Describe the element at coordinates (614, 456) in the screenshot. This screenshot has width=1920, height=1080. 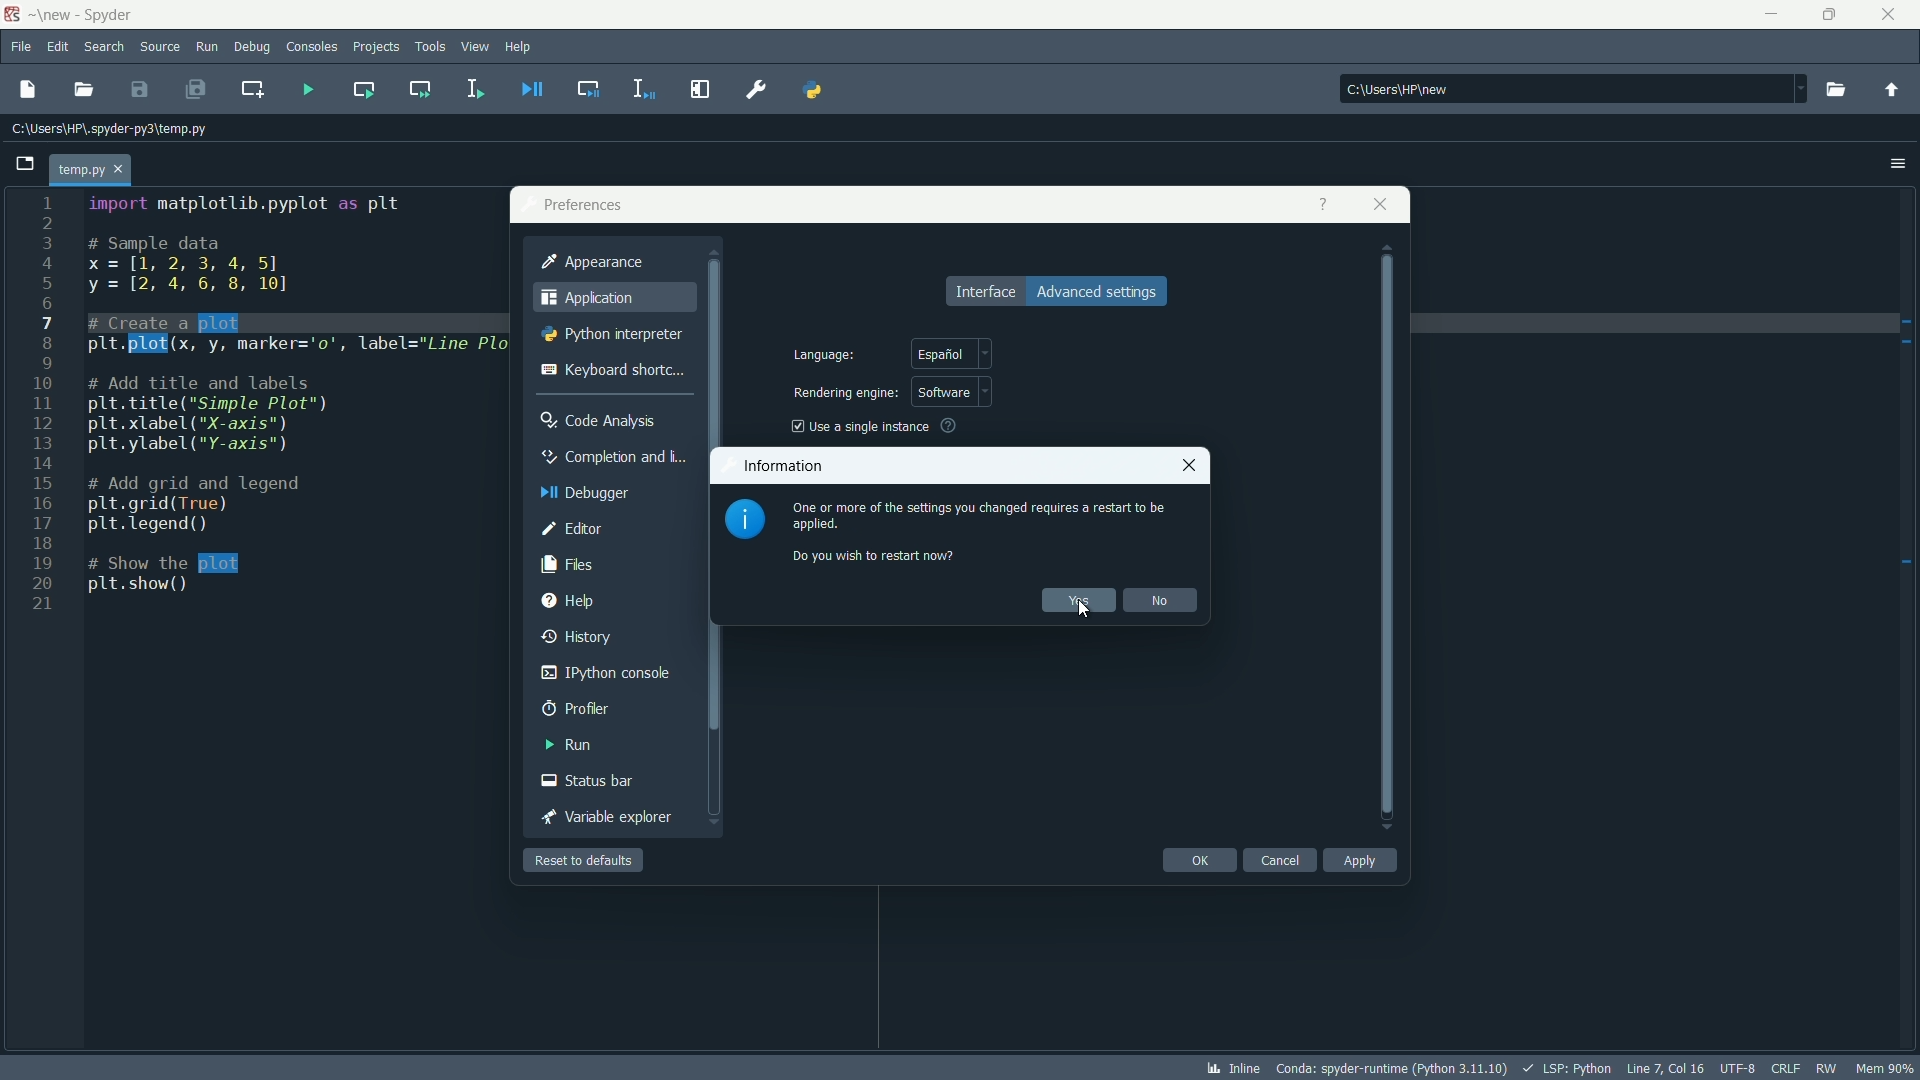
I see `completion and linting` at that location.